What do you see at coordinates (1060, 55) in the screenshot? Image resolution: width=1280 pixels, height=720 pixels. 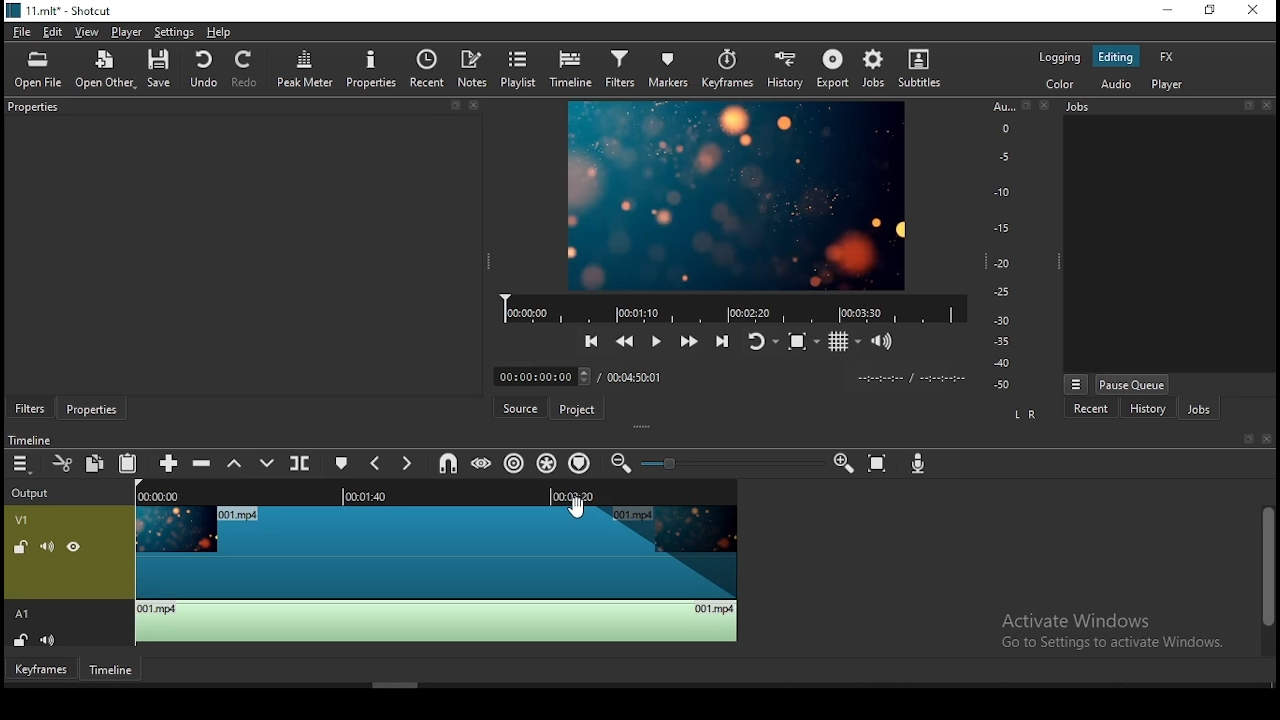 I see `logging` at bounding box center [1060, 55].